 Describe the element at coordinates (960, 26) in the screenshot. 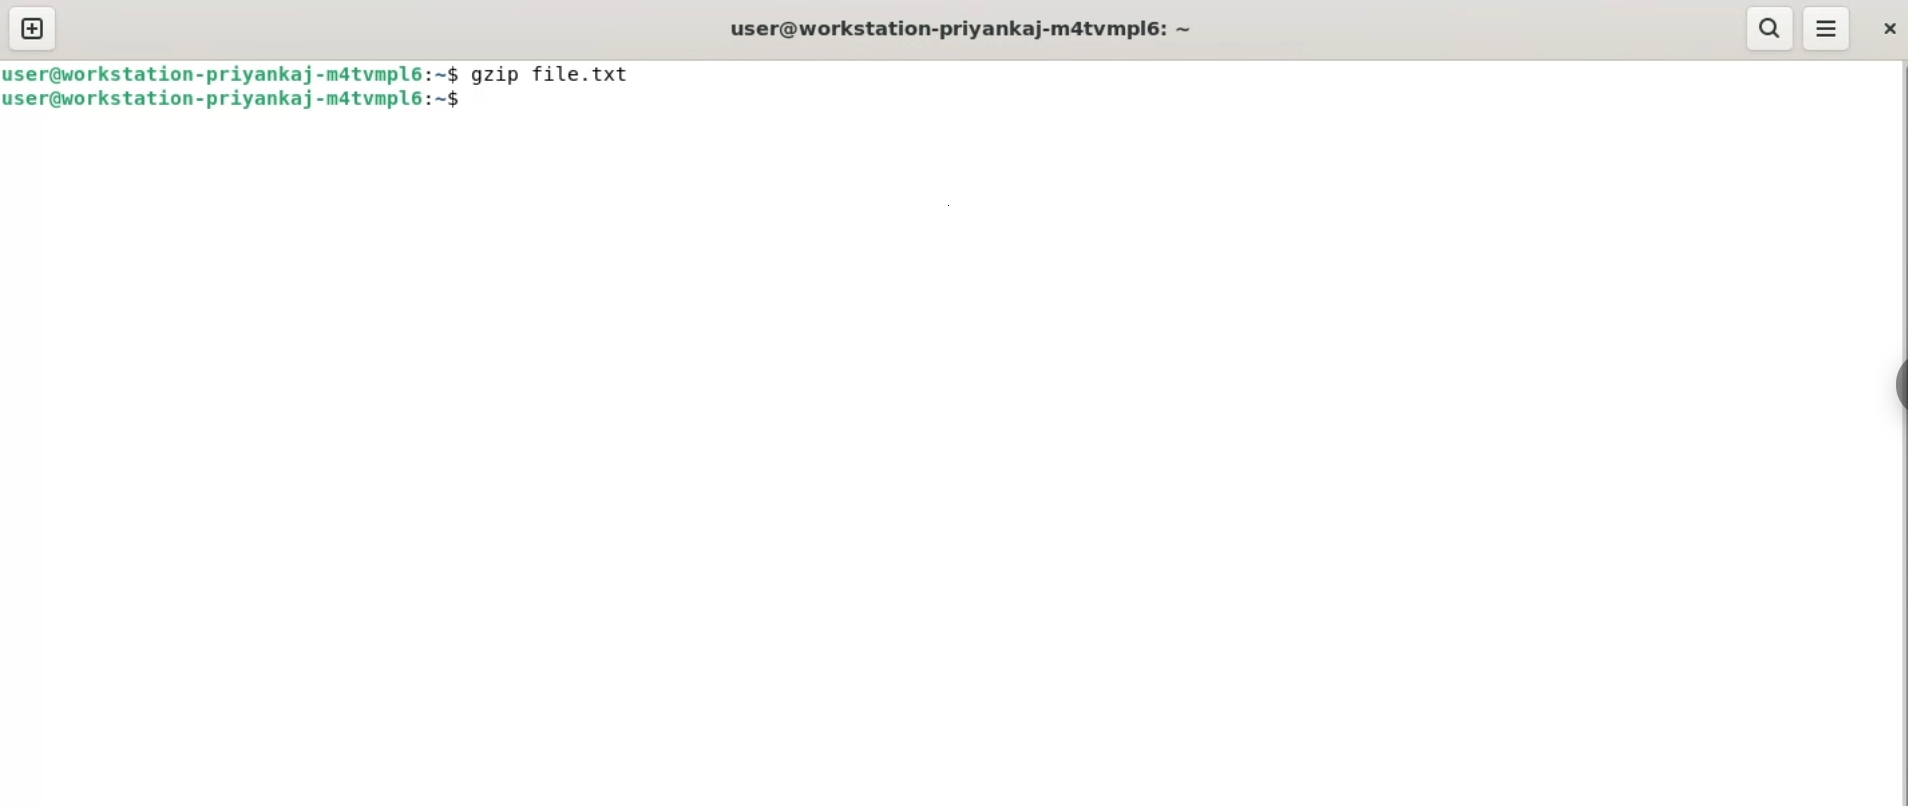

I see `user@workstation-priyankaj-m4tvmpl6: ~` at that location.